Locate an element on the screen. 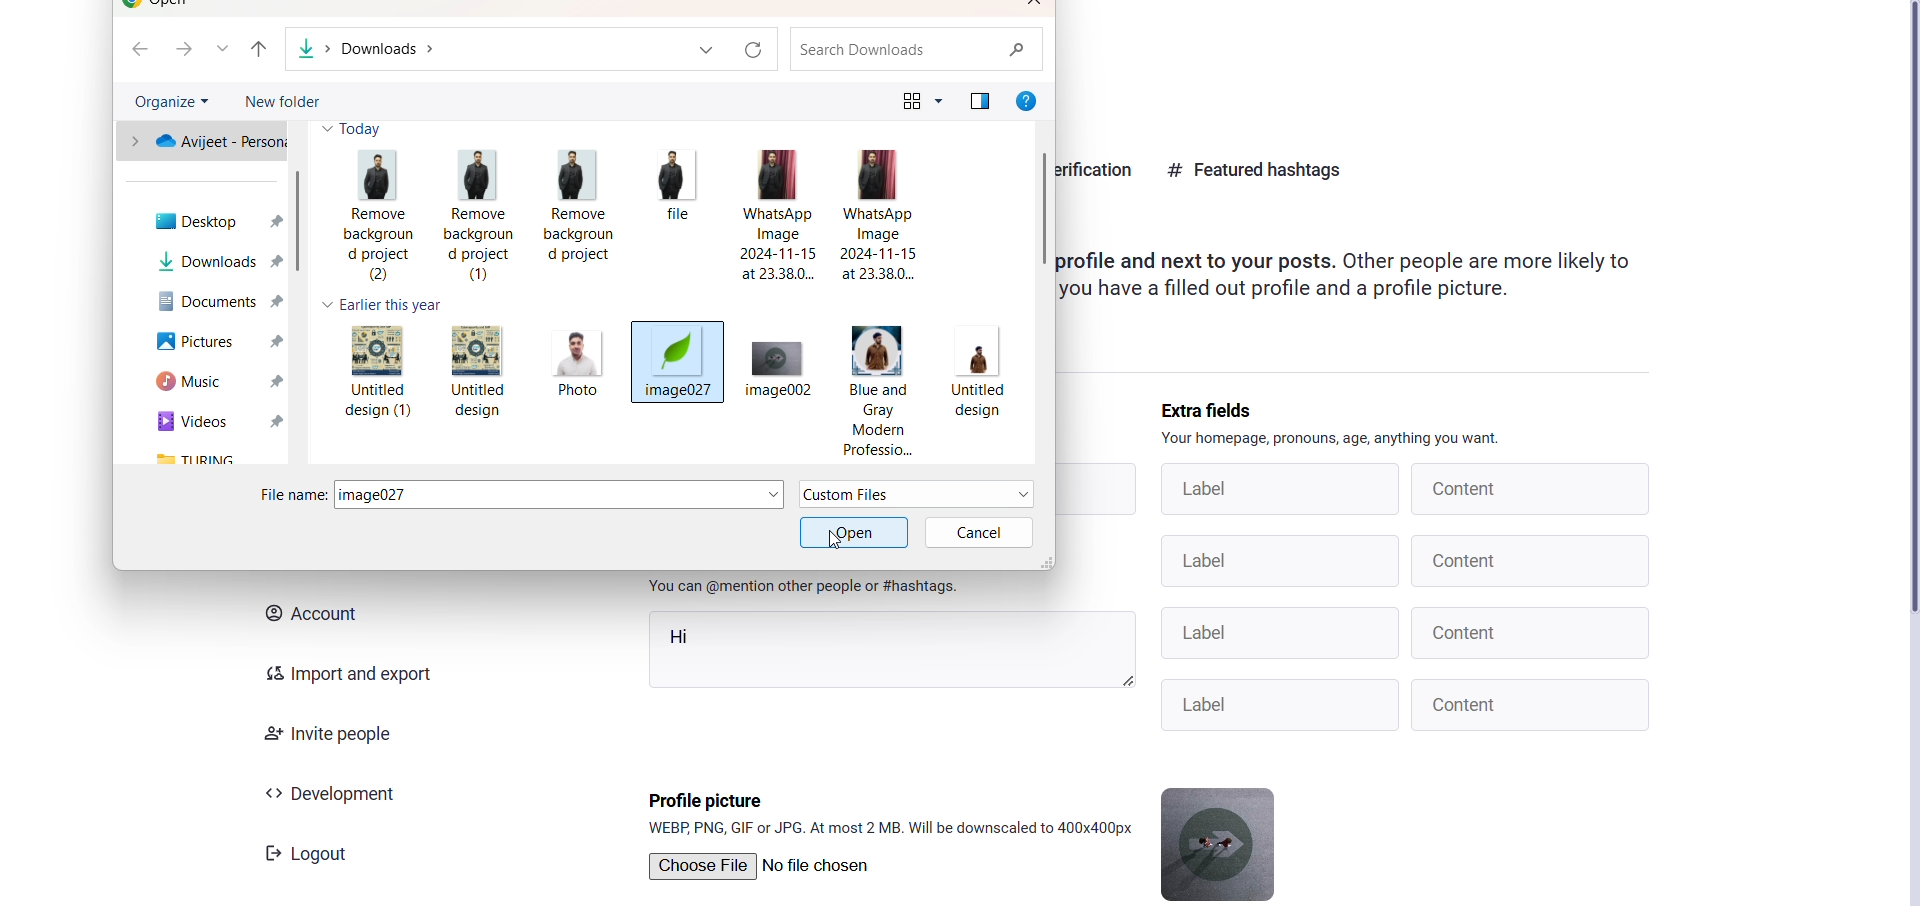  earlier this year is located at coordinates (378, 305).